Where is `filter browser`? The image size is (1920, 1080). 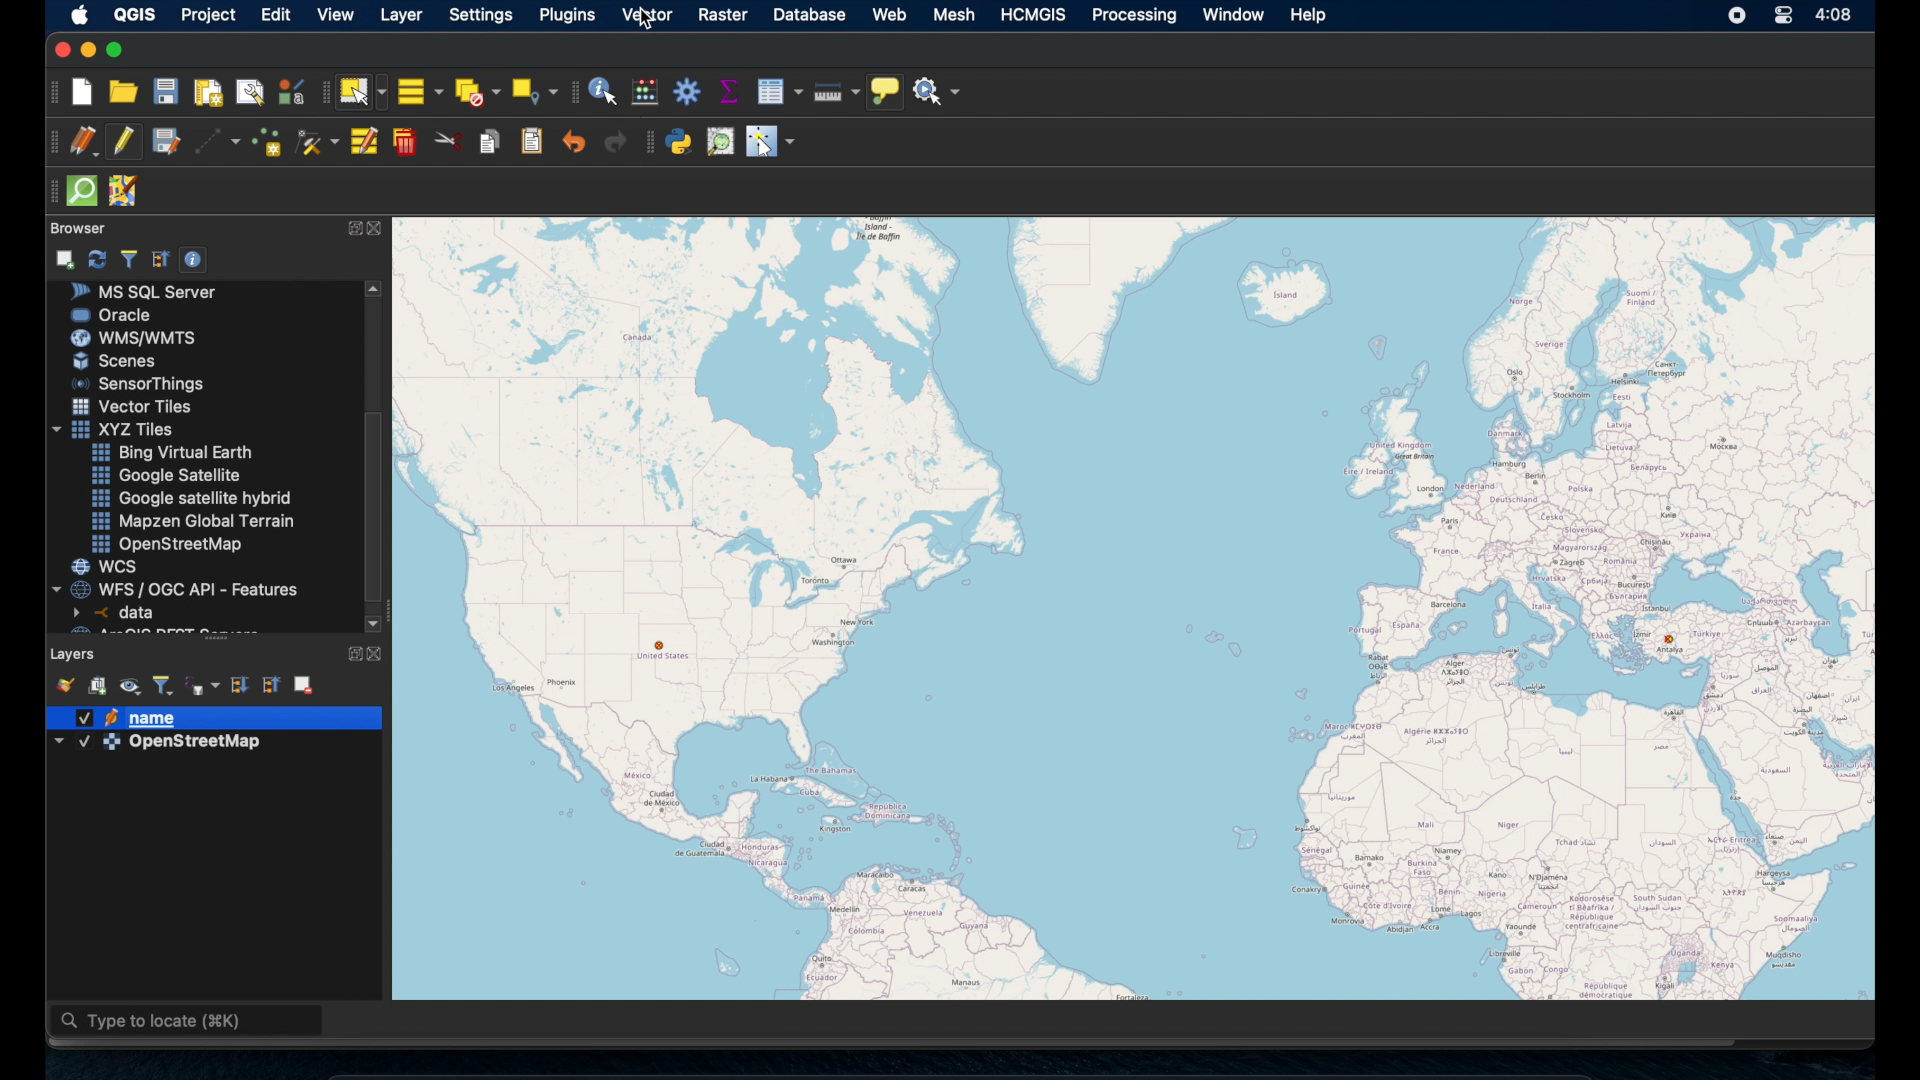 filter browser is located at coordinates (128, 258).